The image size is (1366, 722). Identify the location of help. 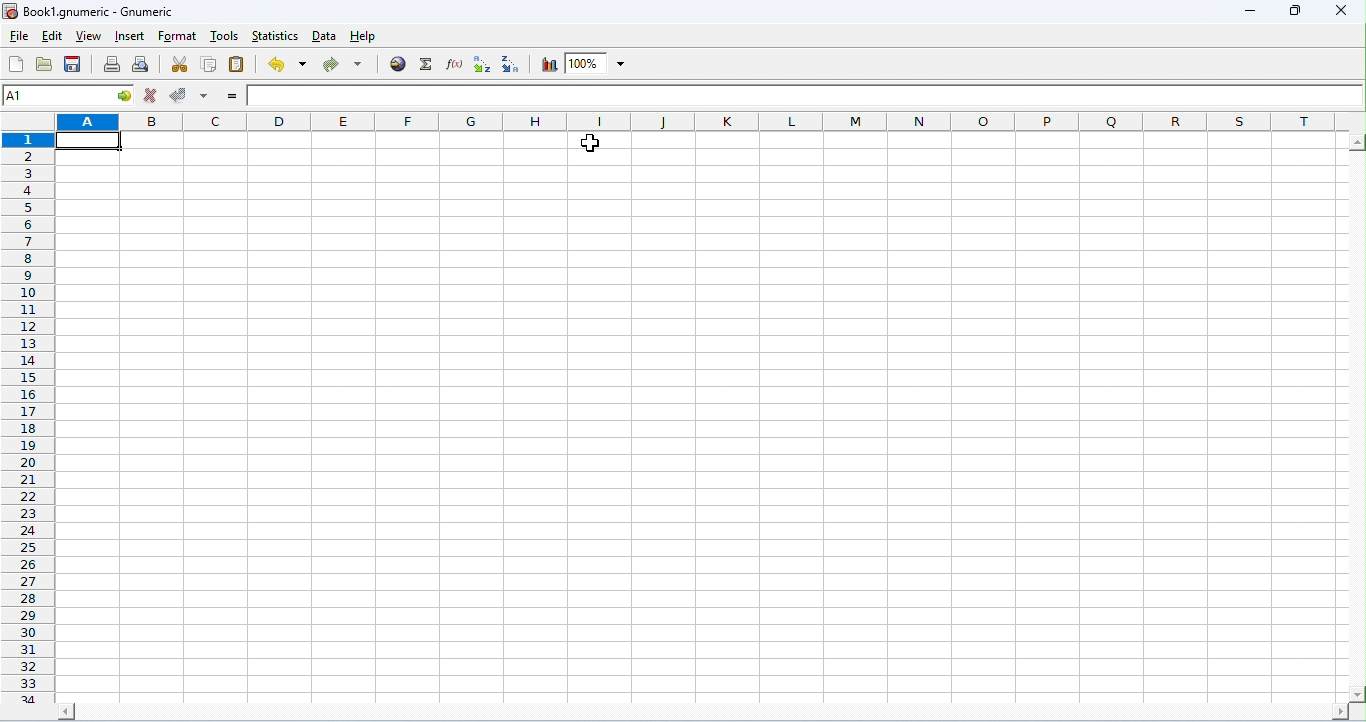
(363, 38).